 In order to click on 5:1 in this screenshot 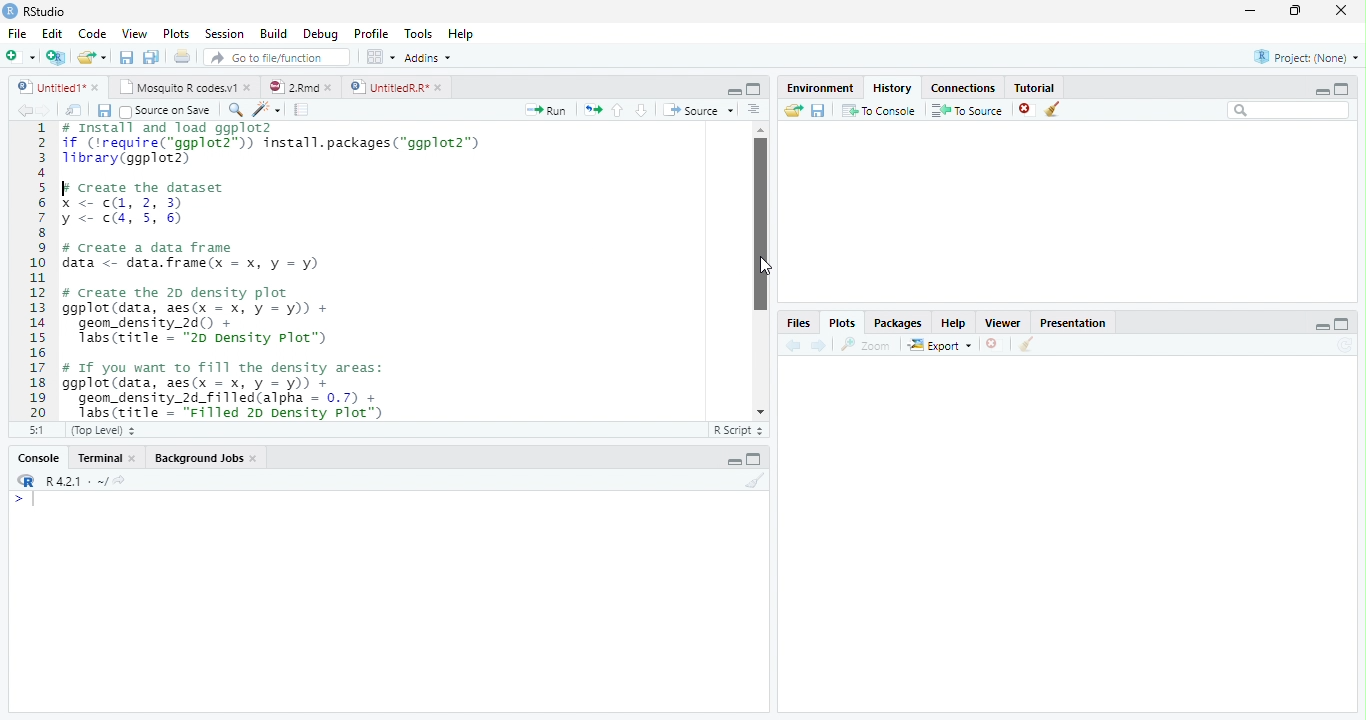, I will do `click(33, 430)`.